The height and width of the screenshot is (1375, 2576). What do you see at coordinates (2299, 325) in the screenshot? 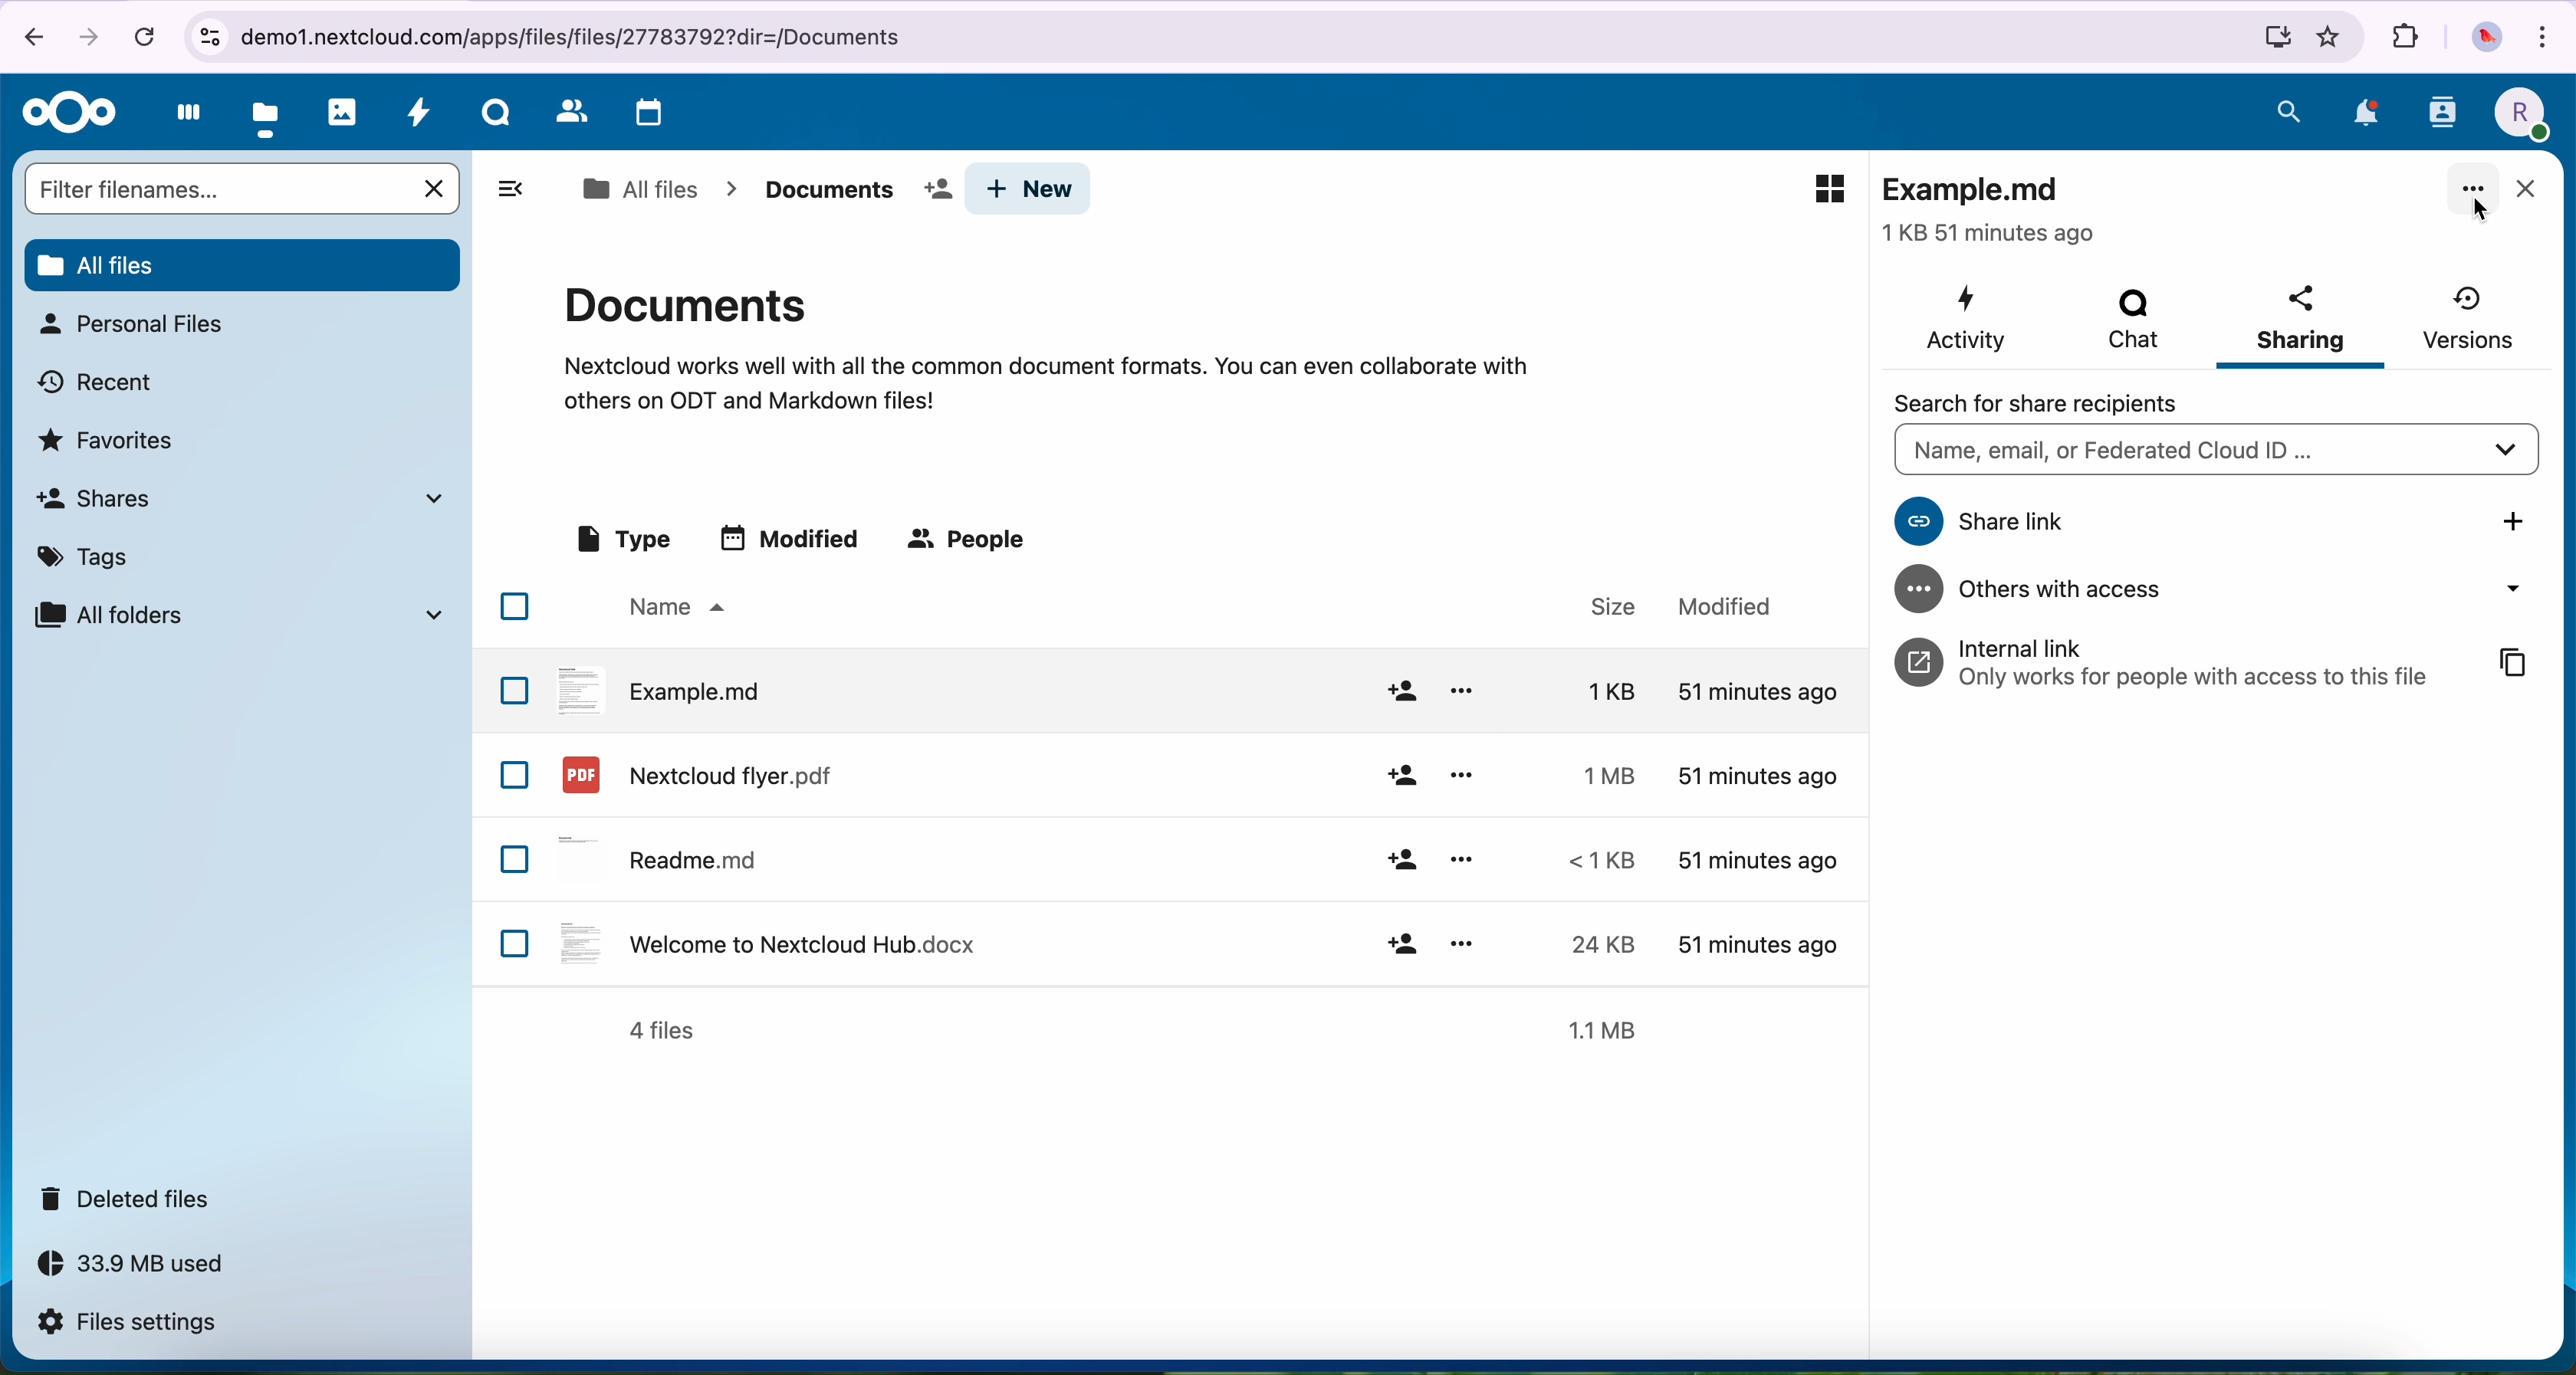
I see `sharing` at bounding box center [2299, 325].